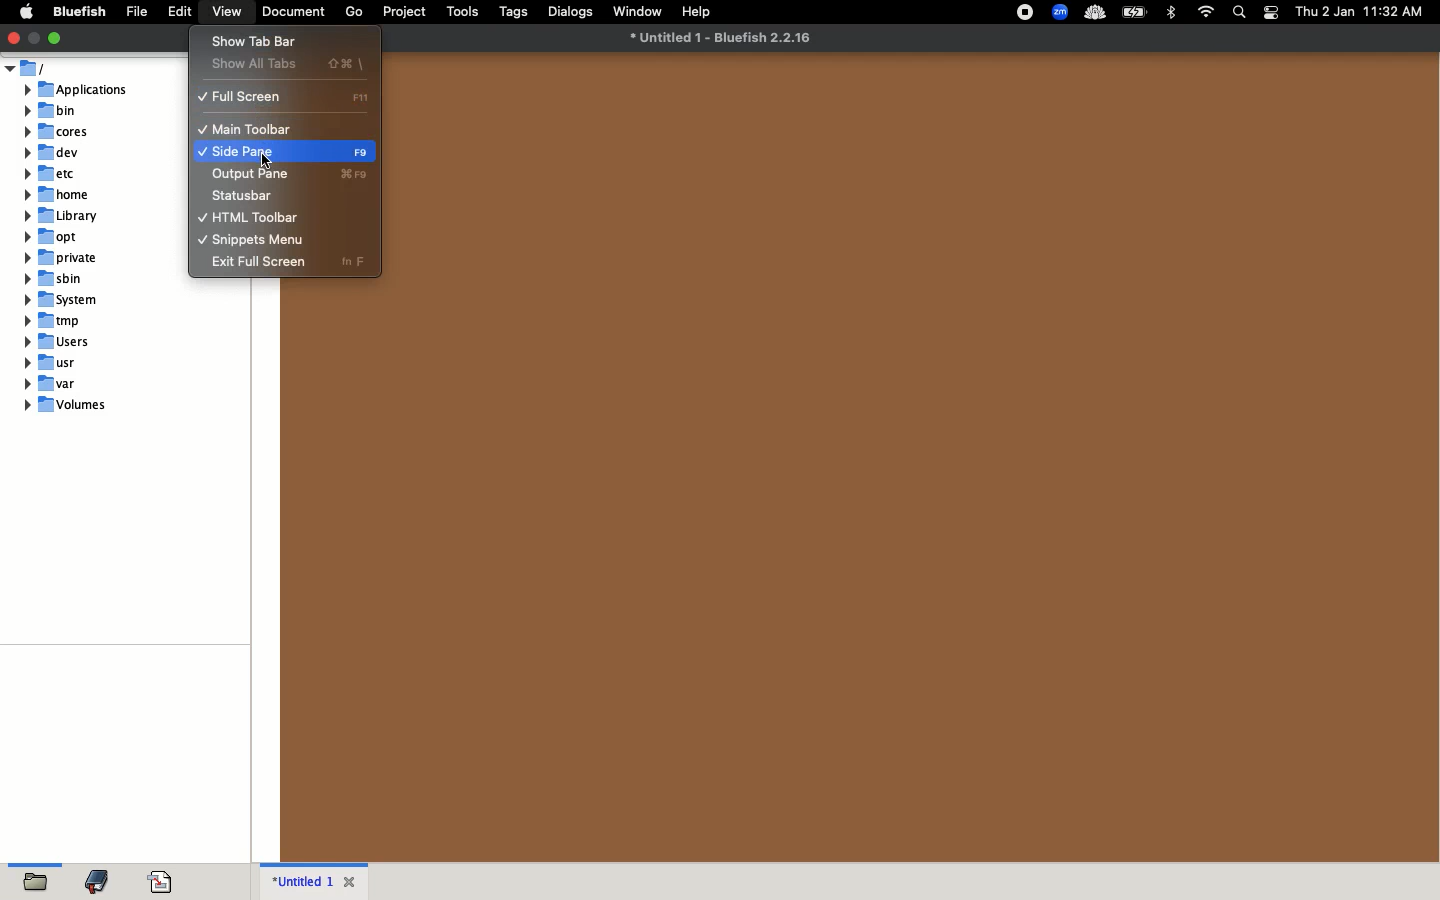 The height and width of the screenshot is (900, 1440). What do you see at coordinates (140, 13) in the screenshot?
I see `file` at bounding box center [140, 13].